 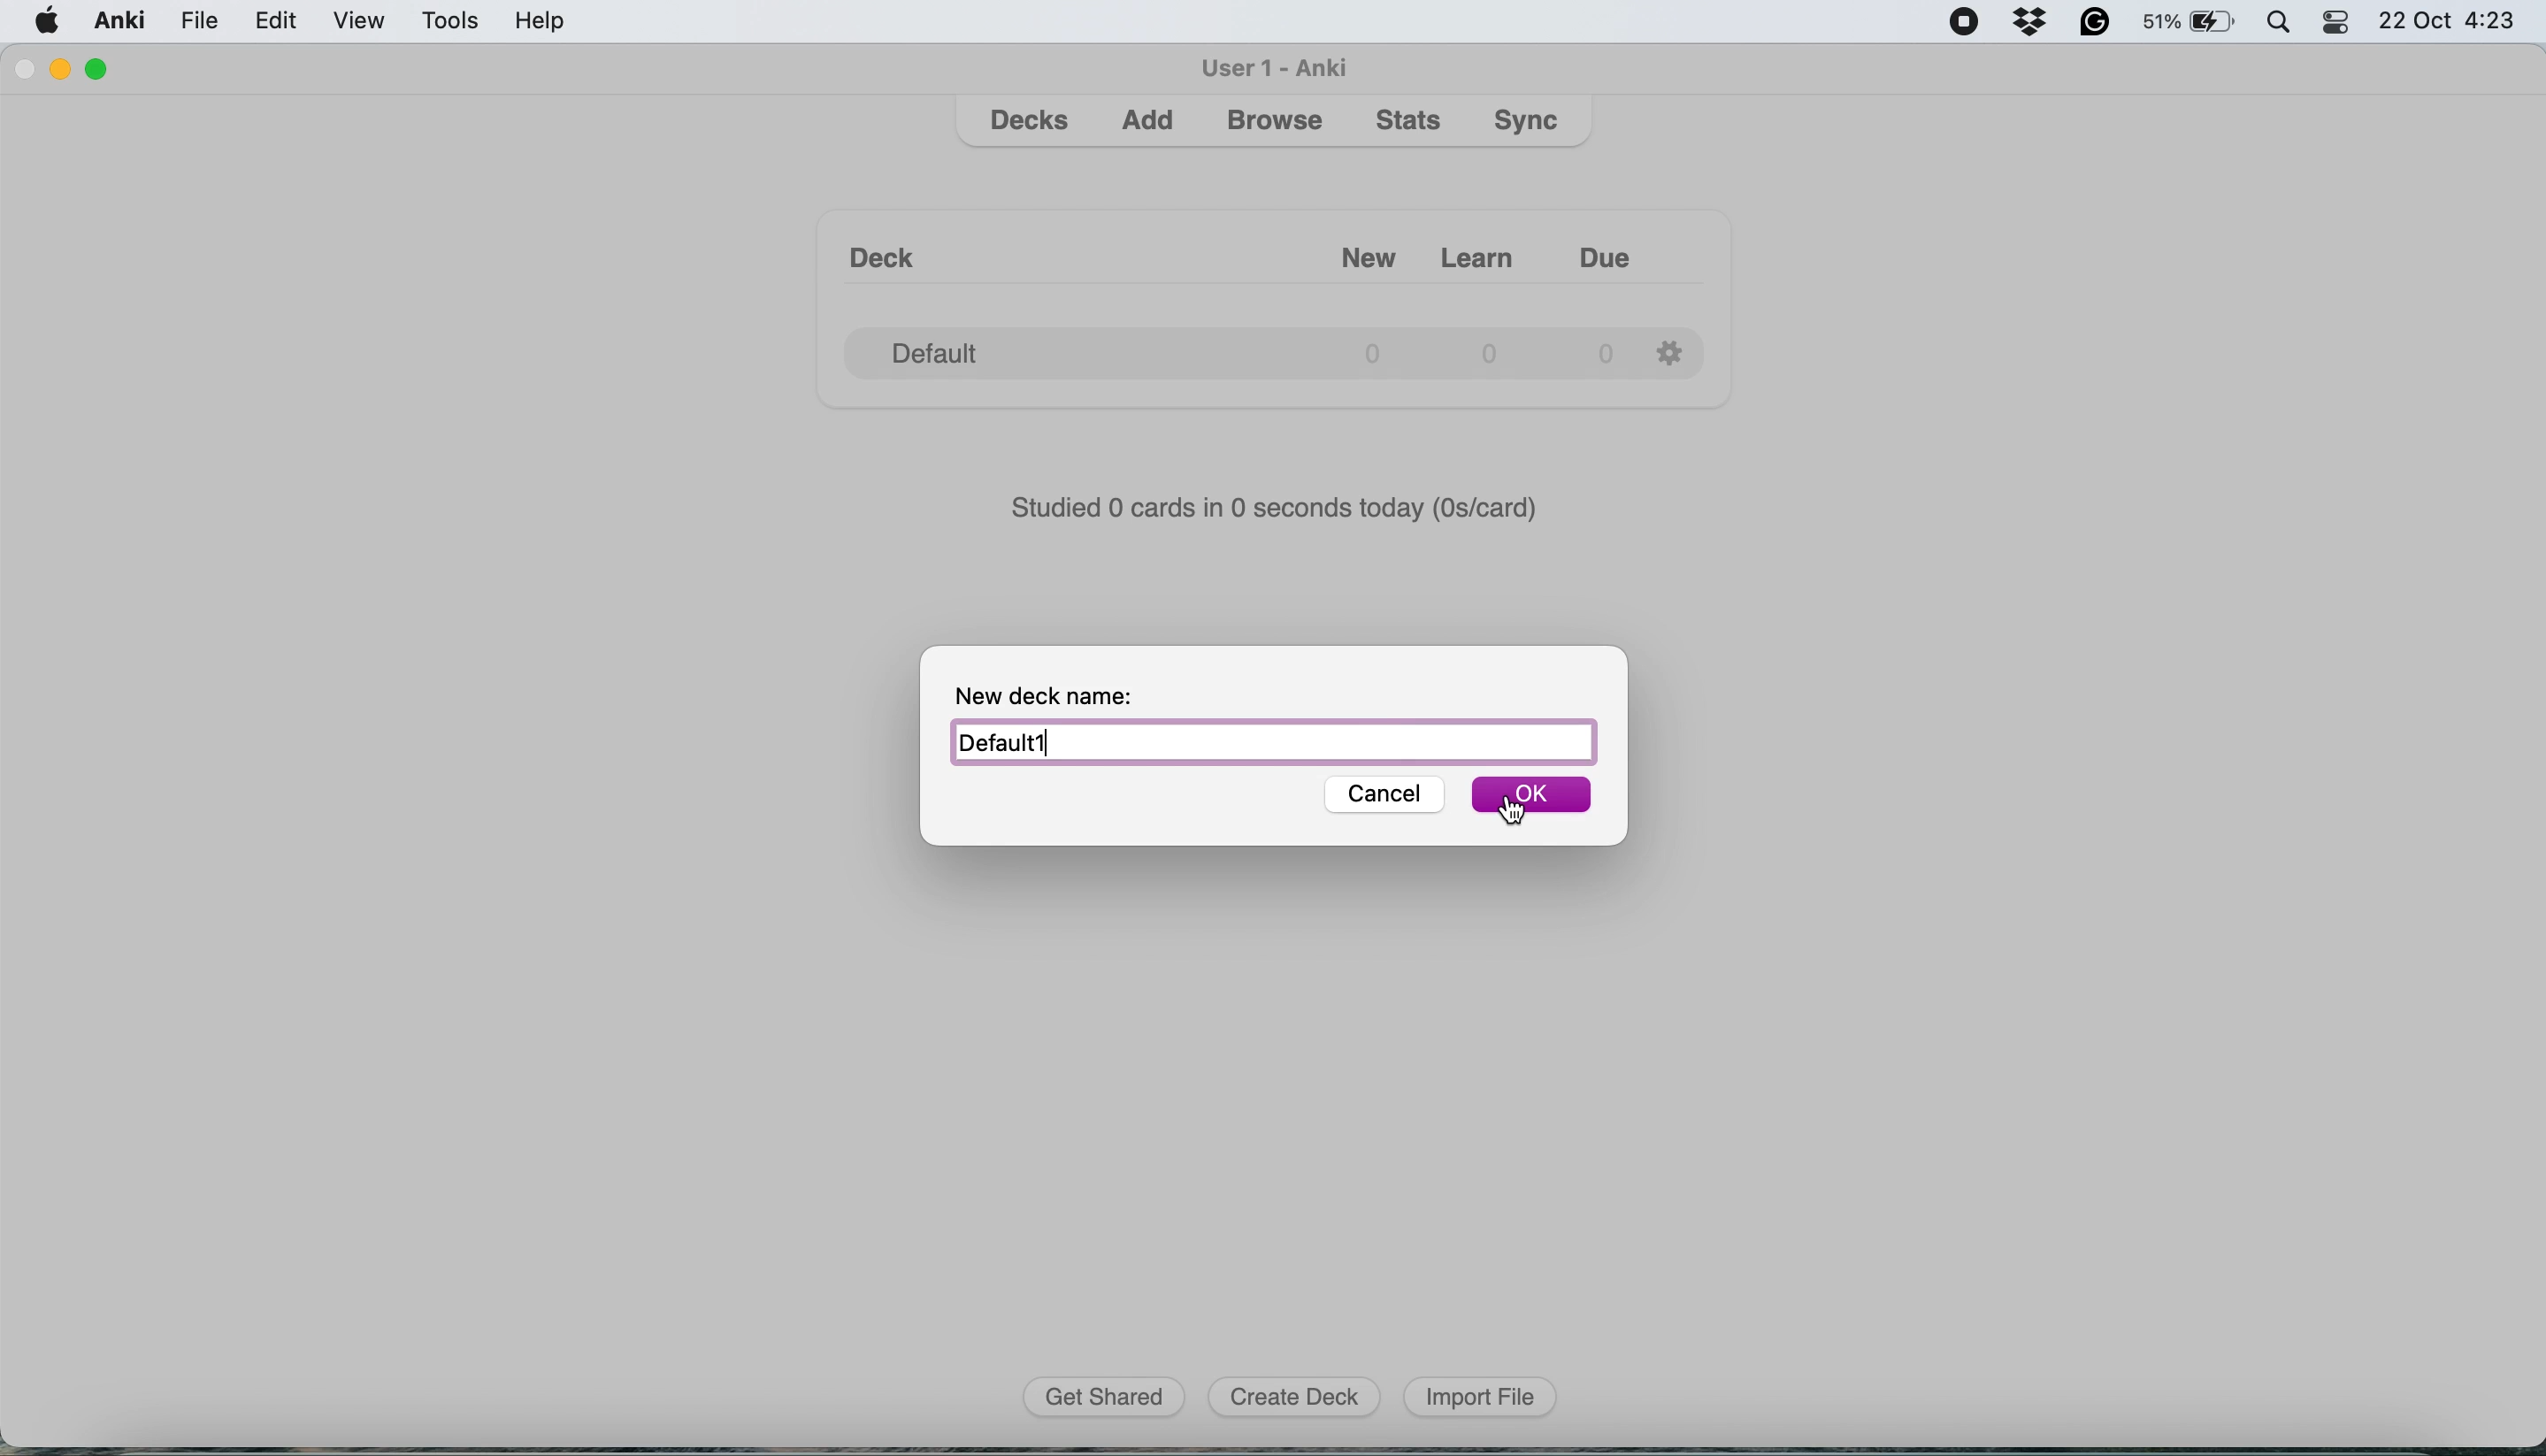 What do you see at coordinates (1293, 1398) in the screenshot?
I see `create deck` at bounding box center [1293, 1398].